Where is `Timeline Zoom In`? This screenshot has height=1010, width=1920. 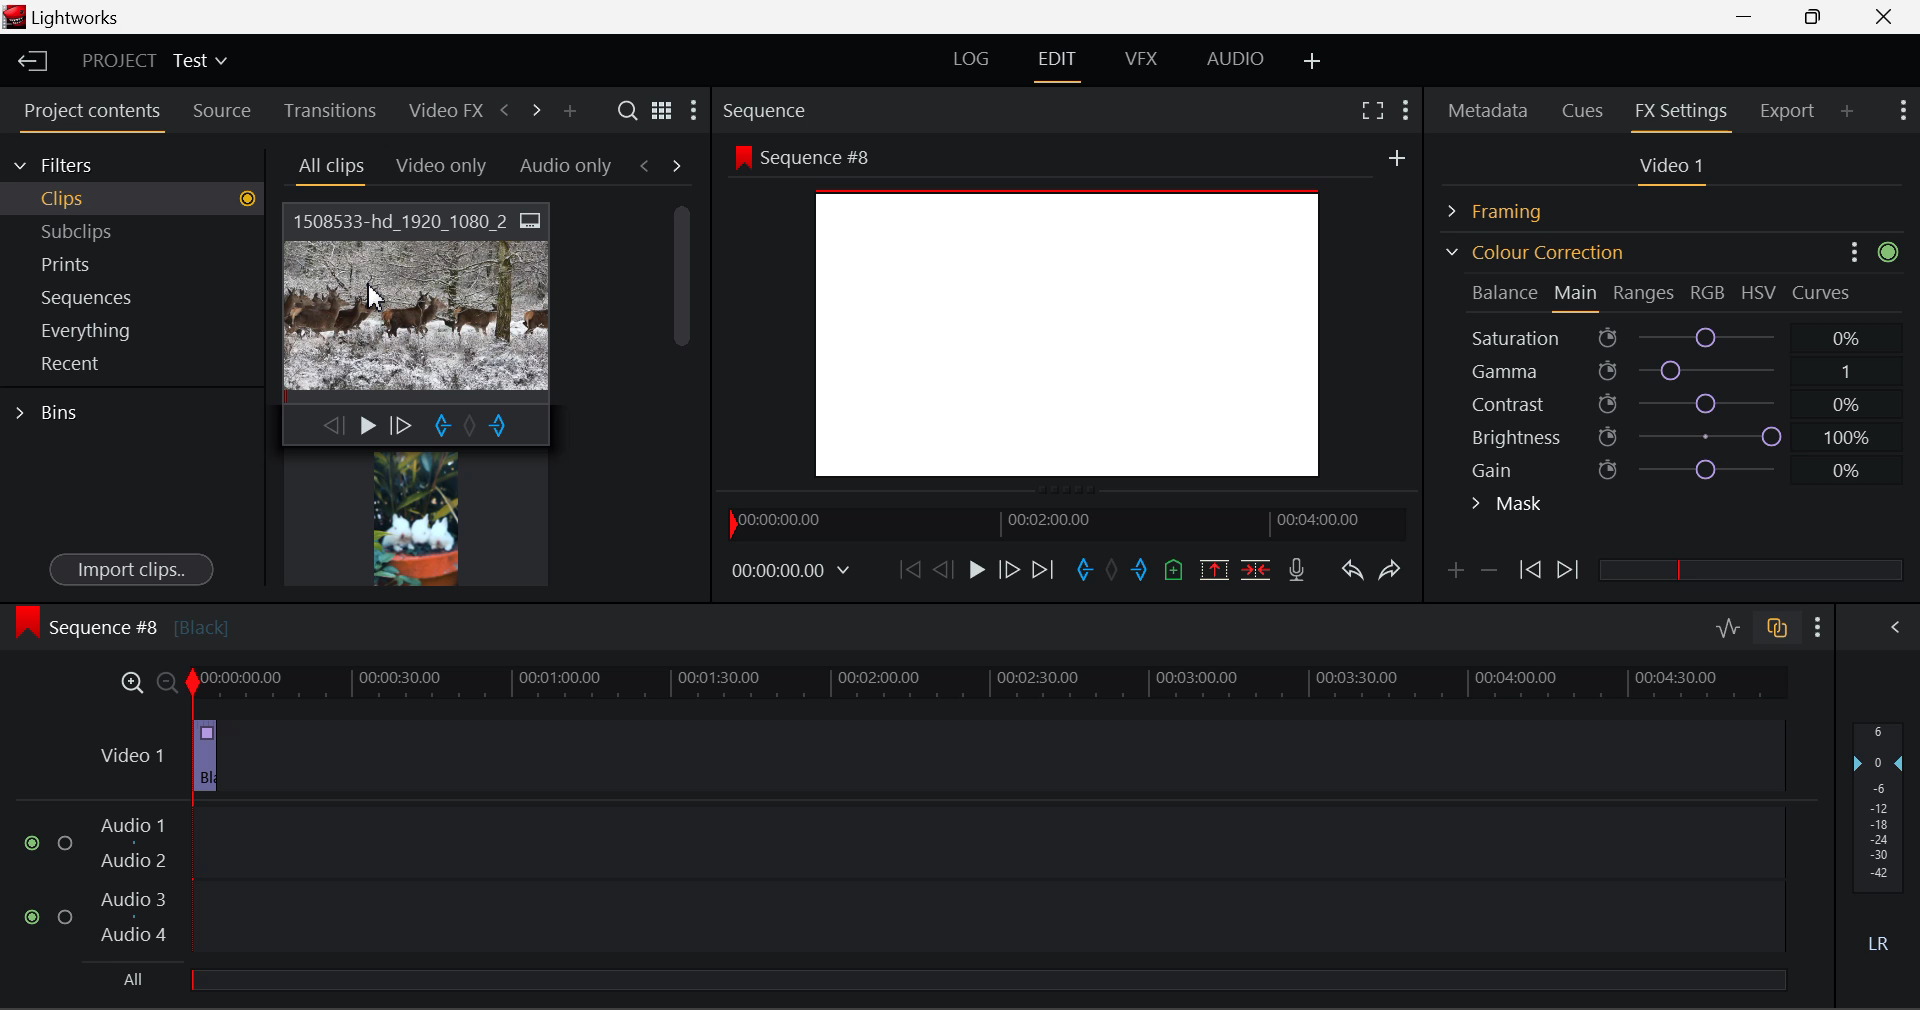 Timeline Zoom In is located at coordinates (128, 682).